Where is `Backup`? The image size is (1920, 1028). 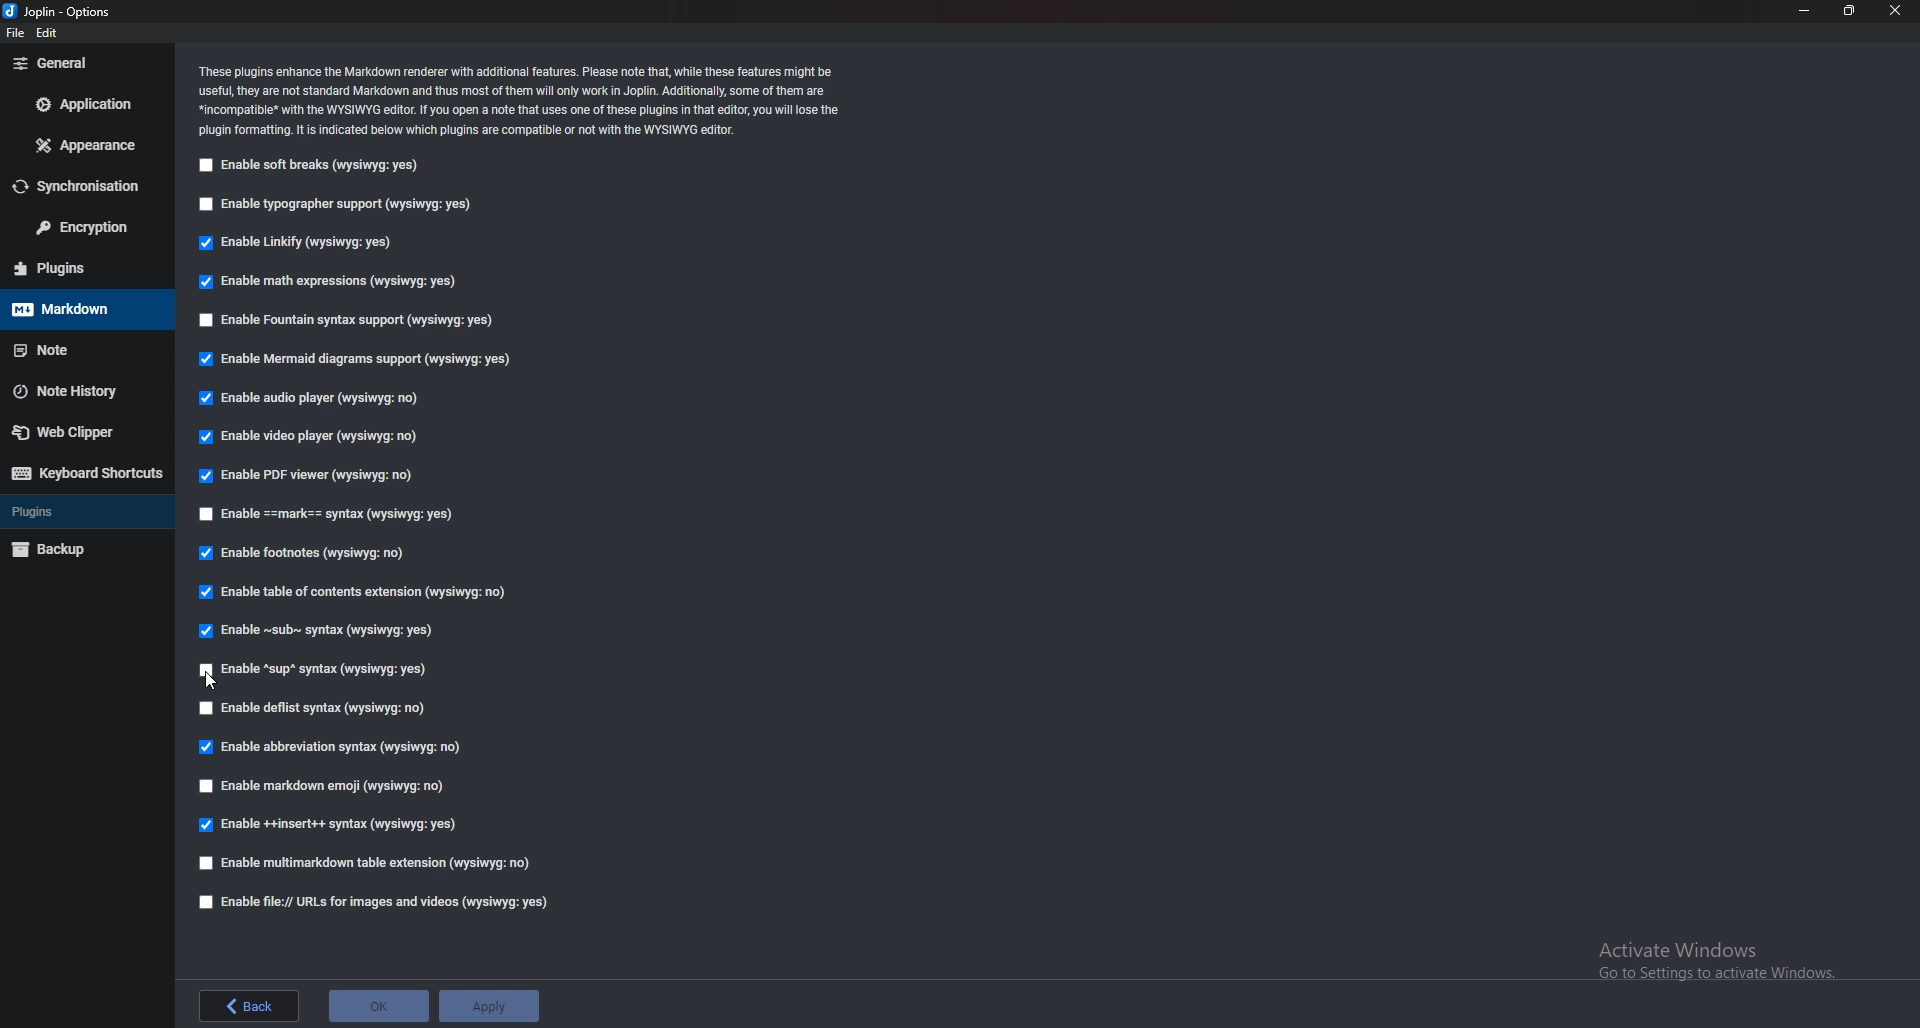 Backup is located at coordinates (84, 549).